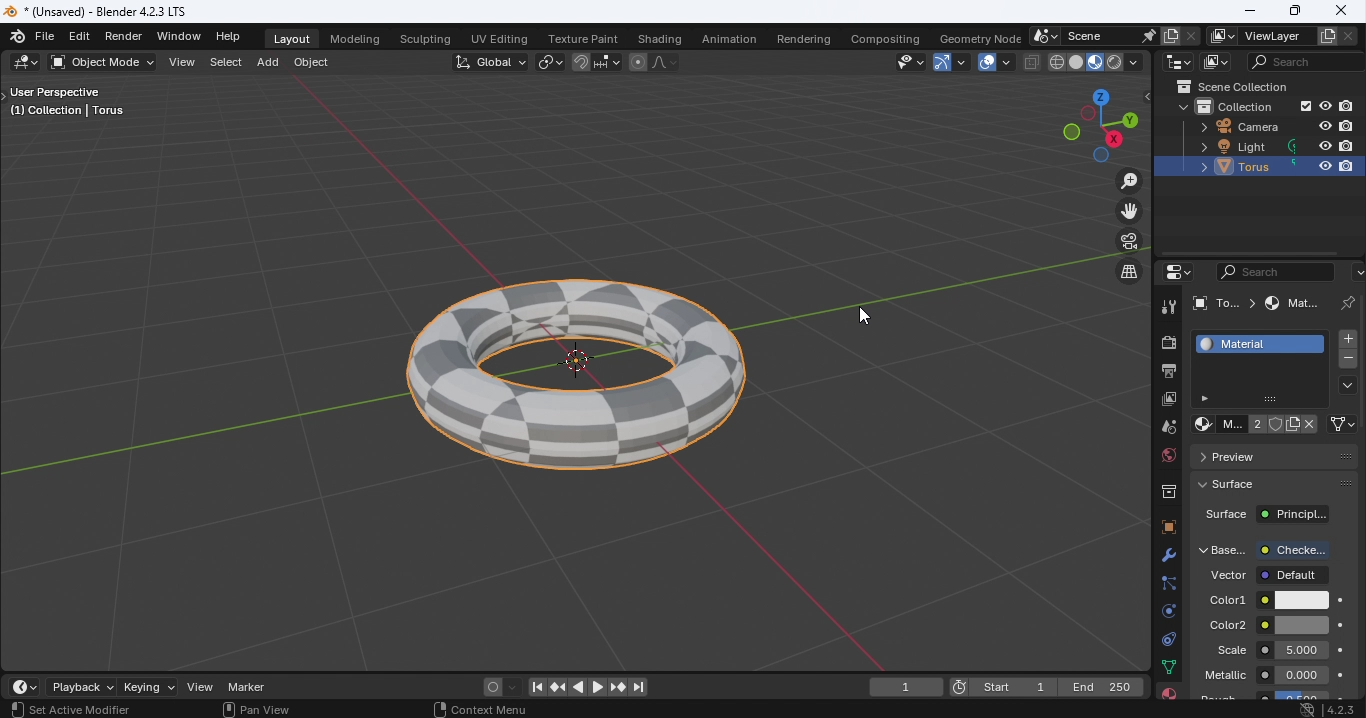 The height and width of the screenshot is (718, 1366). I want to click on Jump to first/last frame in frame range, so click(532, 689).